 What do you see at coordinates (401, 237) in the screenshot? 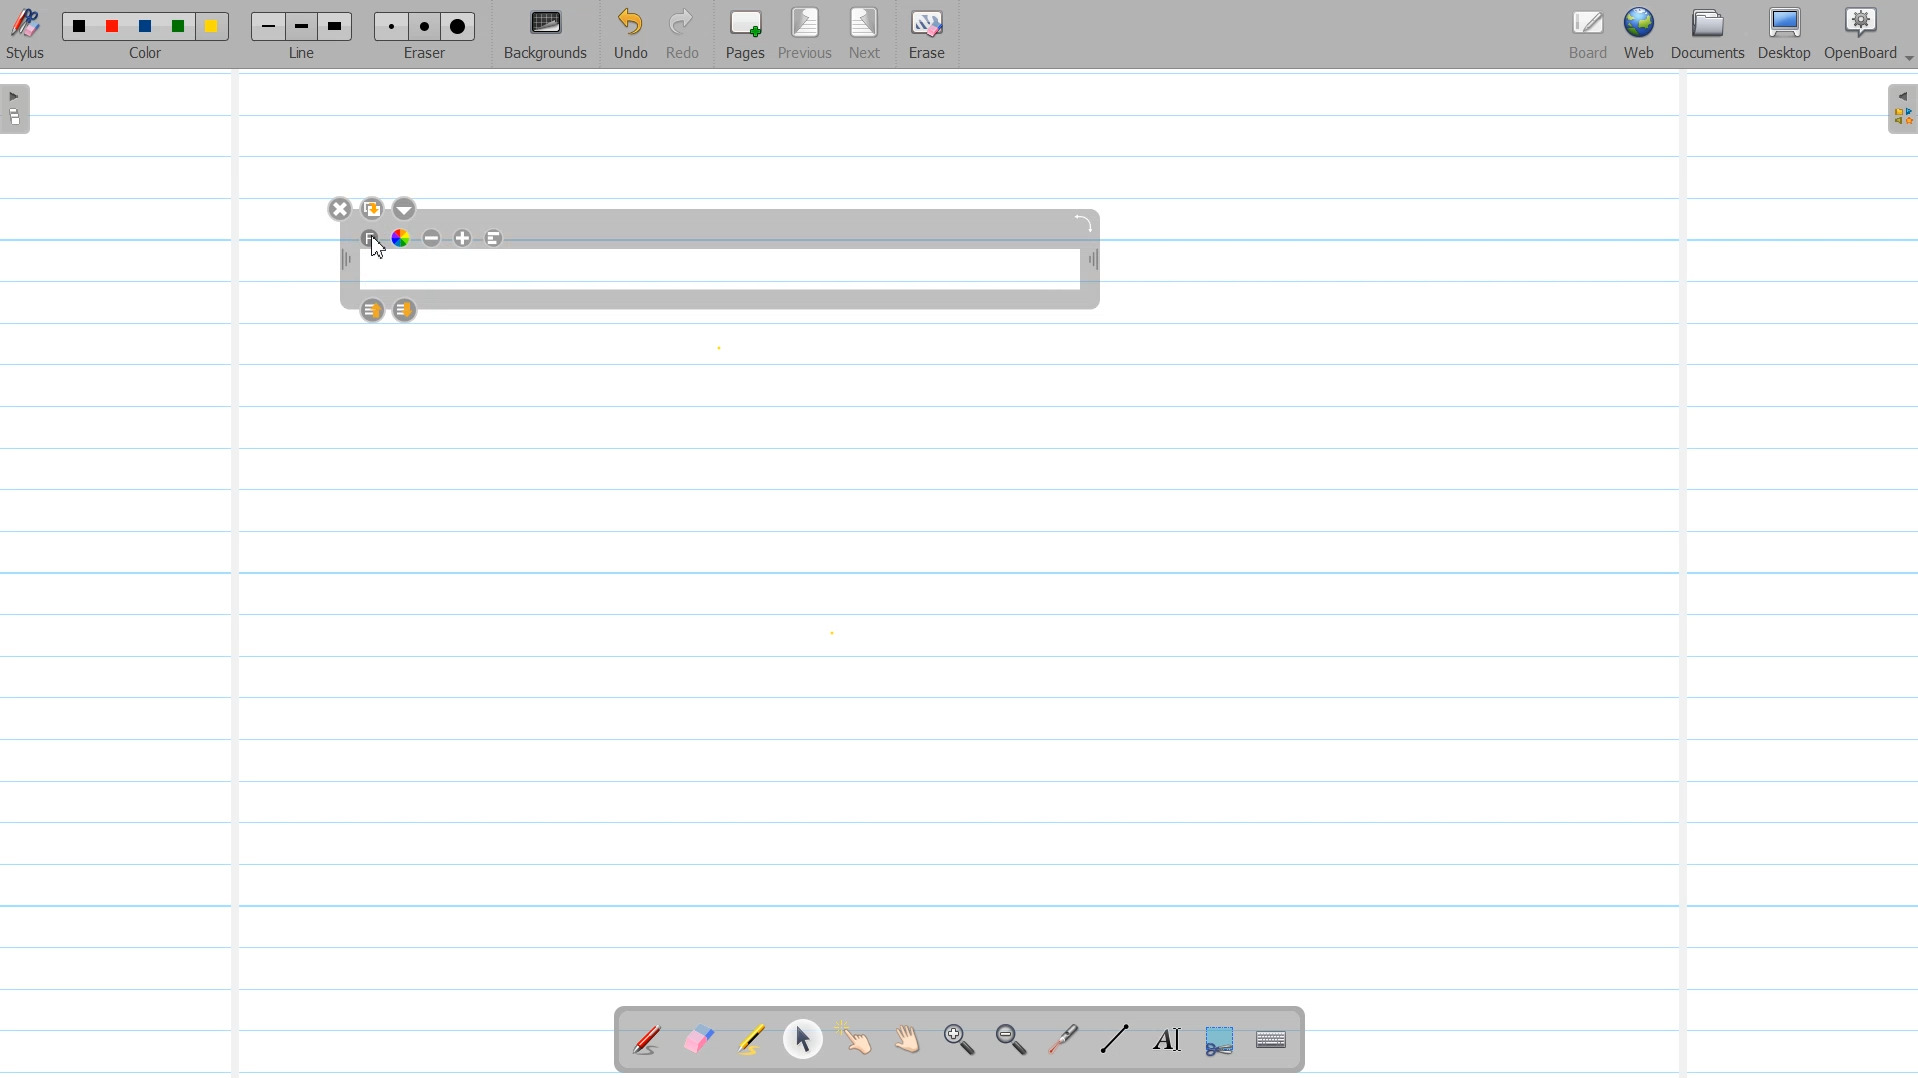
I see `Text Color` at bounding box center [401, 237].